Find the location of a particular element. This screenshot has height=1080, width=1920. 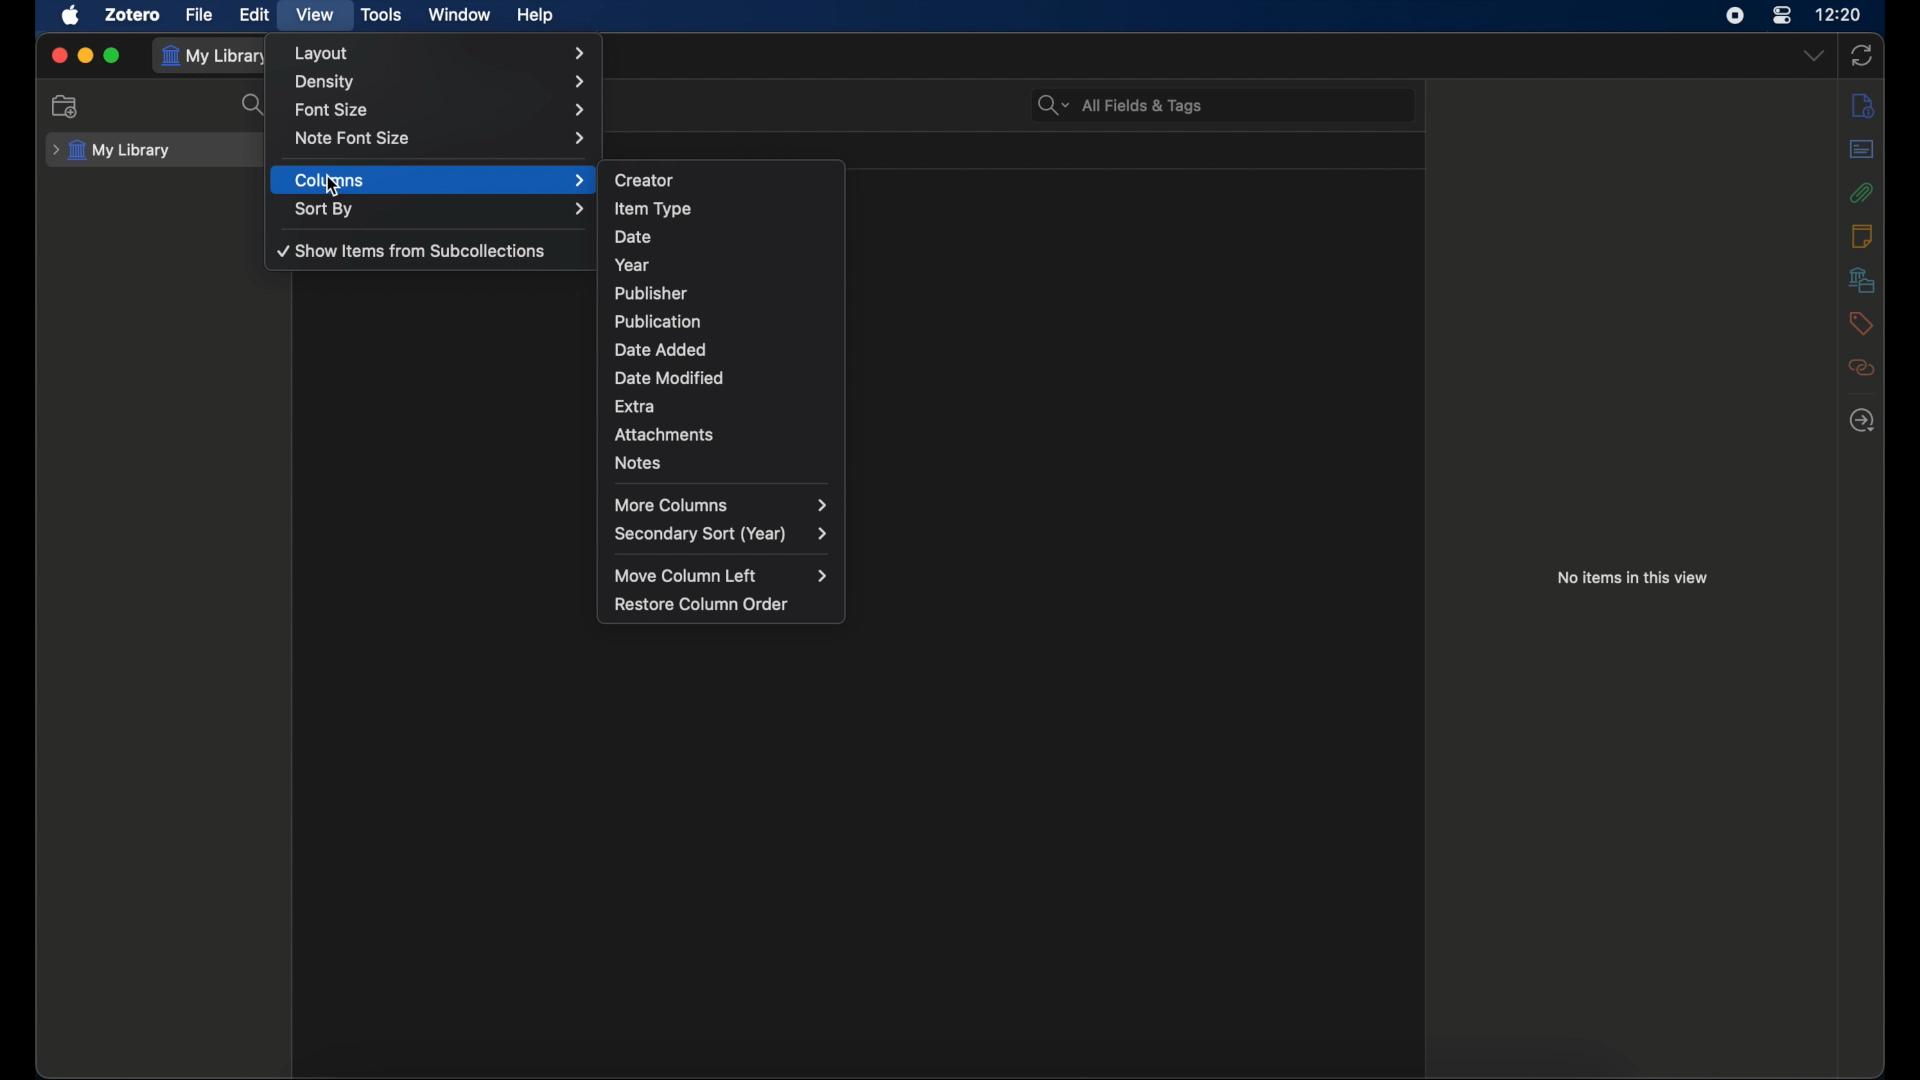

minimize is located at coordinates (86, 55).